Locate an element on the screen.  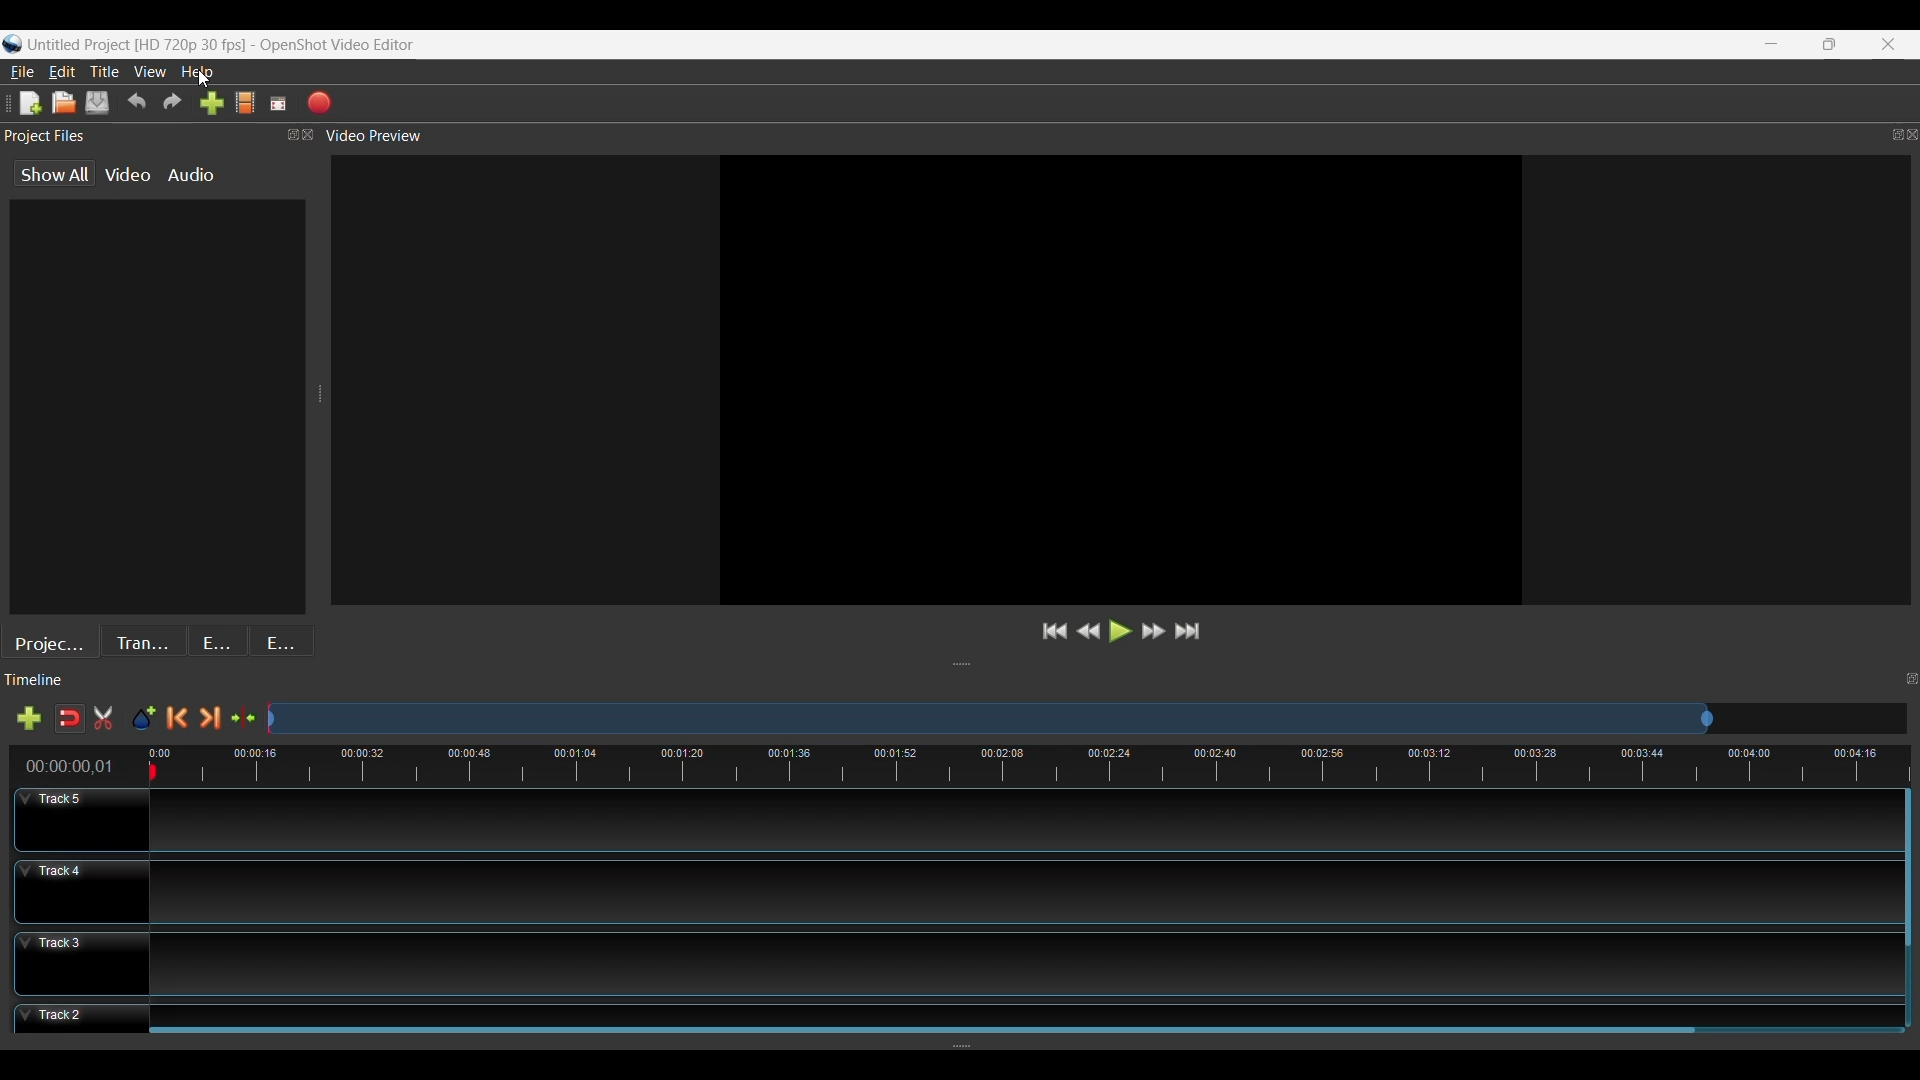
Add Track is located at coordinates (24, 718).